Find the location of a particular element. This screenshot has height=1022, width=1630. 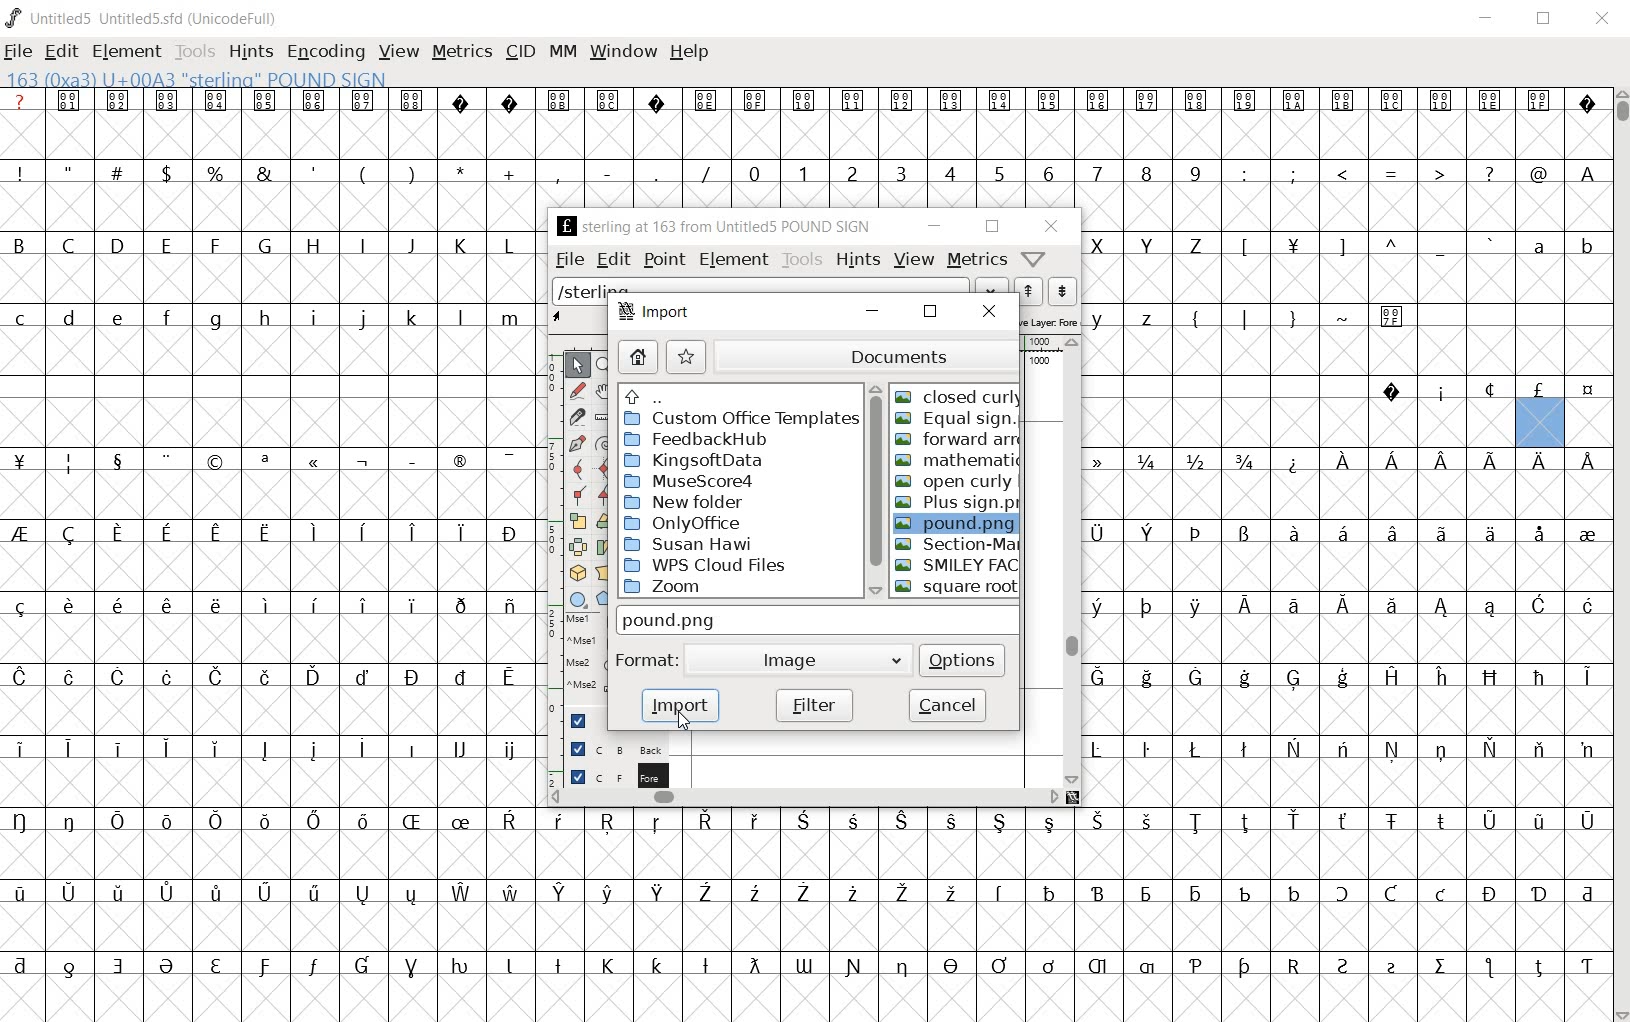

 is located at coordinates (313, 604).